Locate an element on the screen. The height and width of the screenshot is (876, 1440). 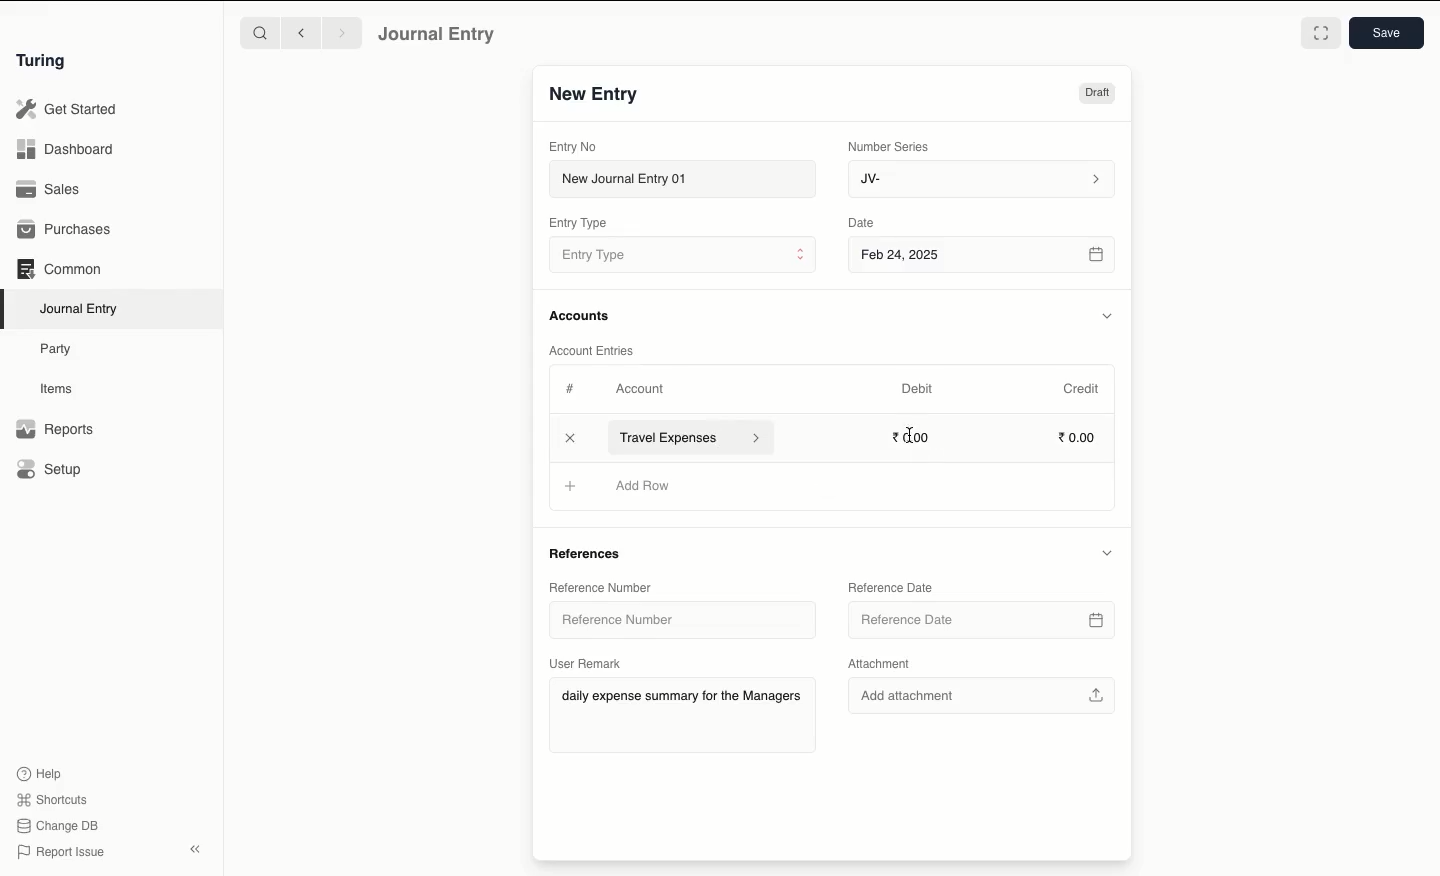
Setup is located at coordinates (50, 468).